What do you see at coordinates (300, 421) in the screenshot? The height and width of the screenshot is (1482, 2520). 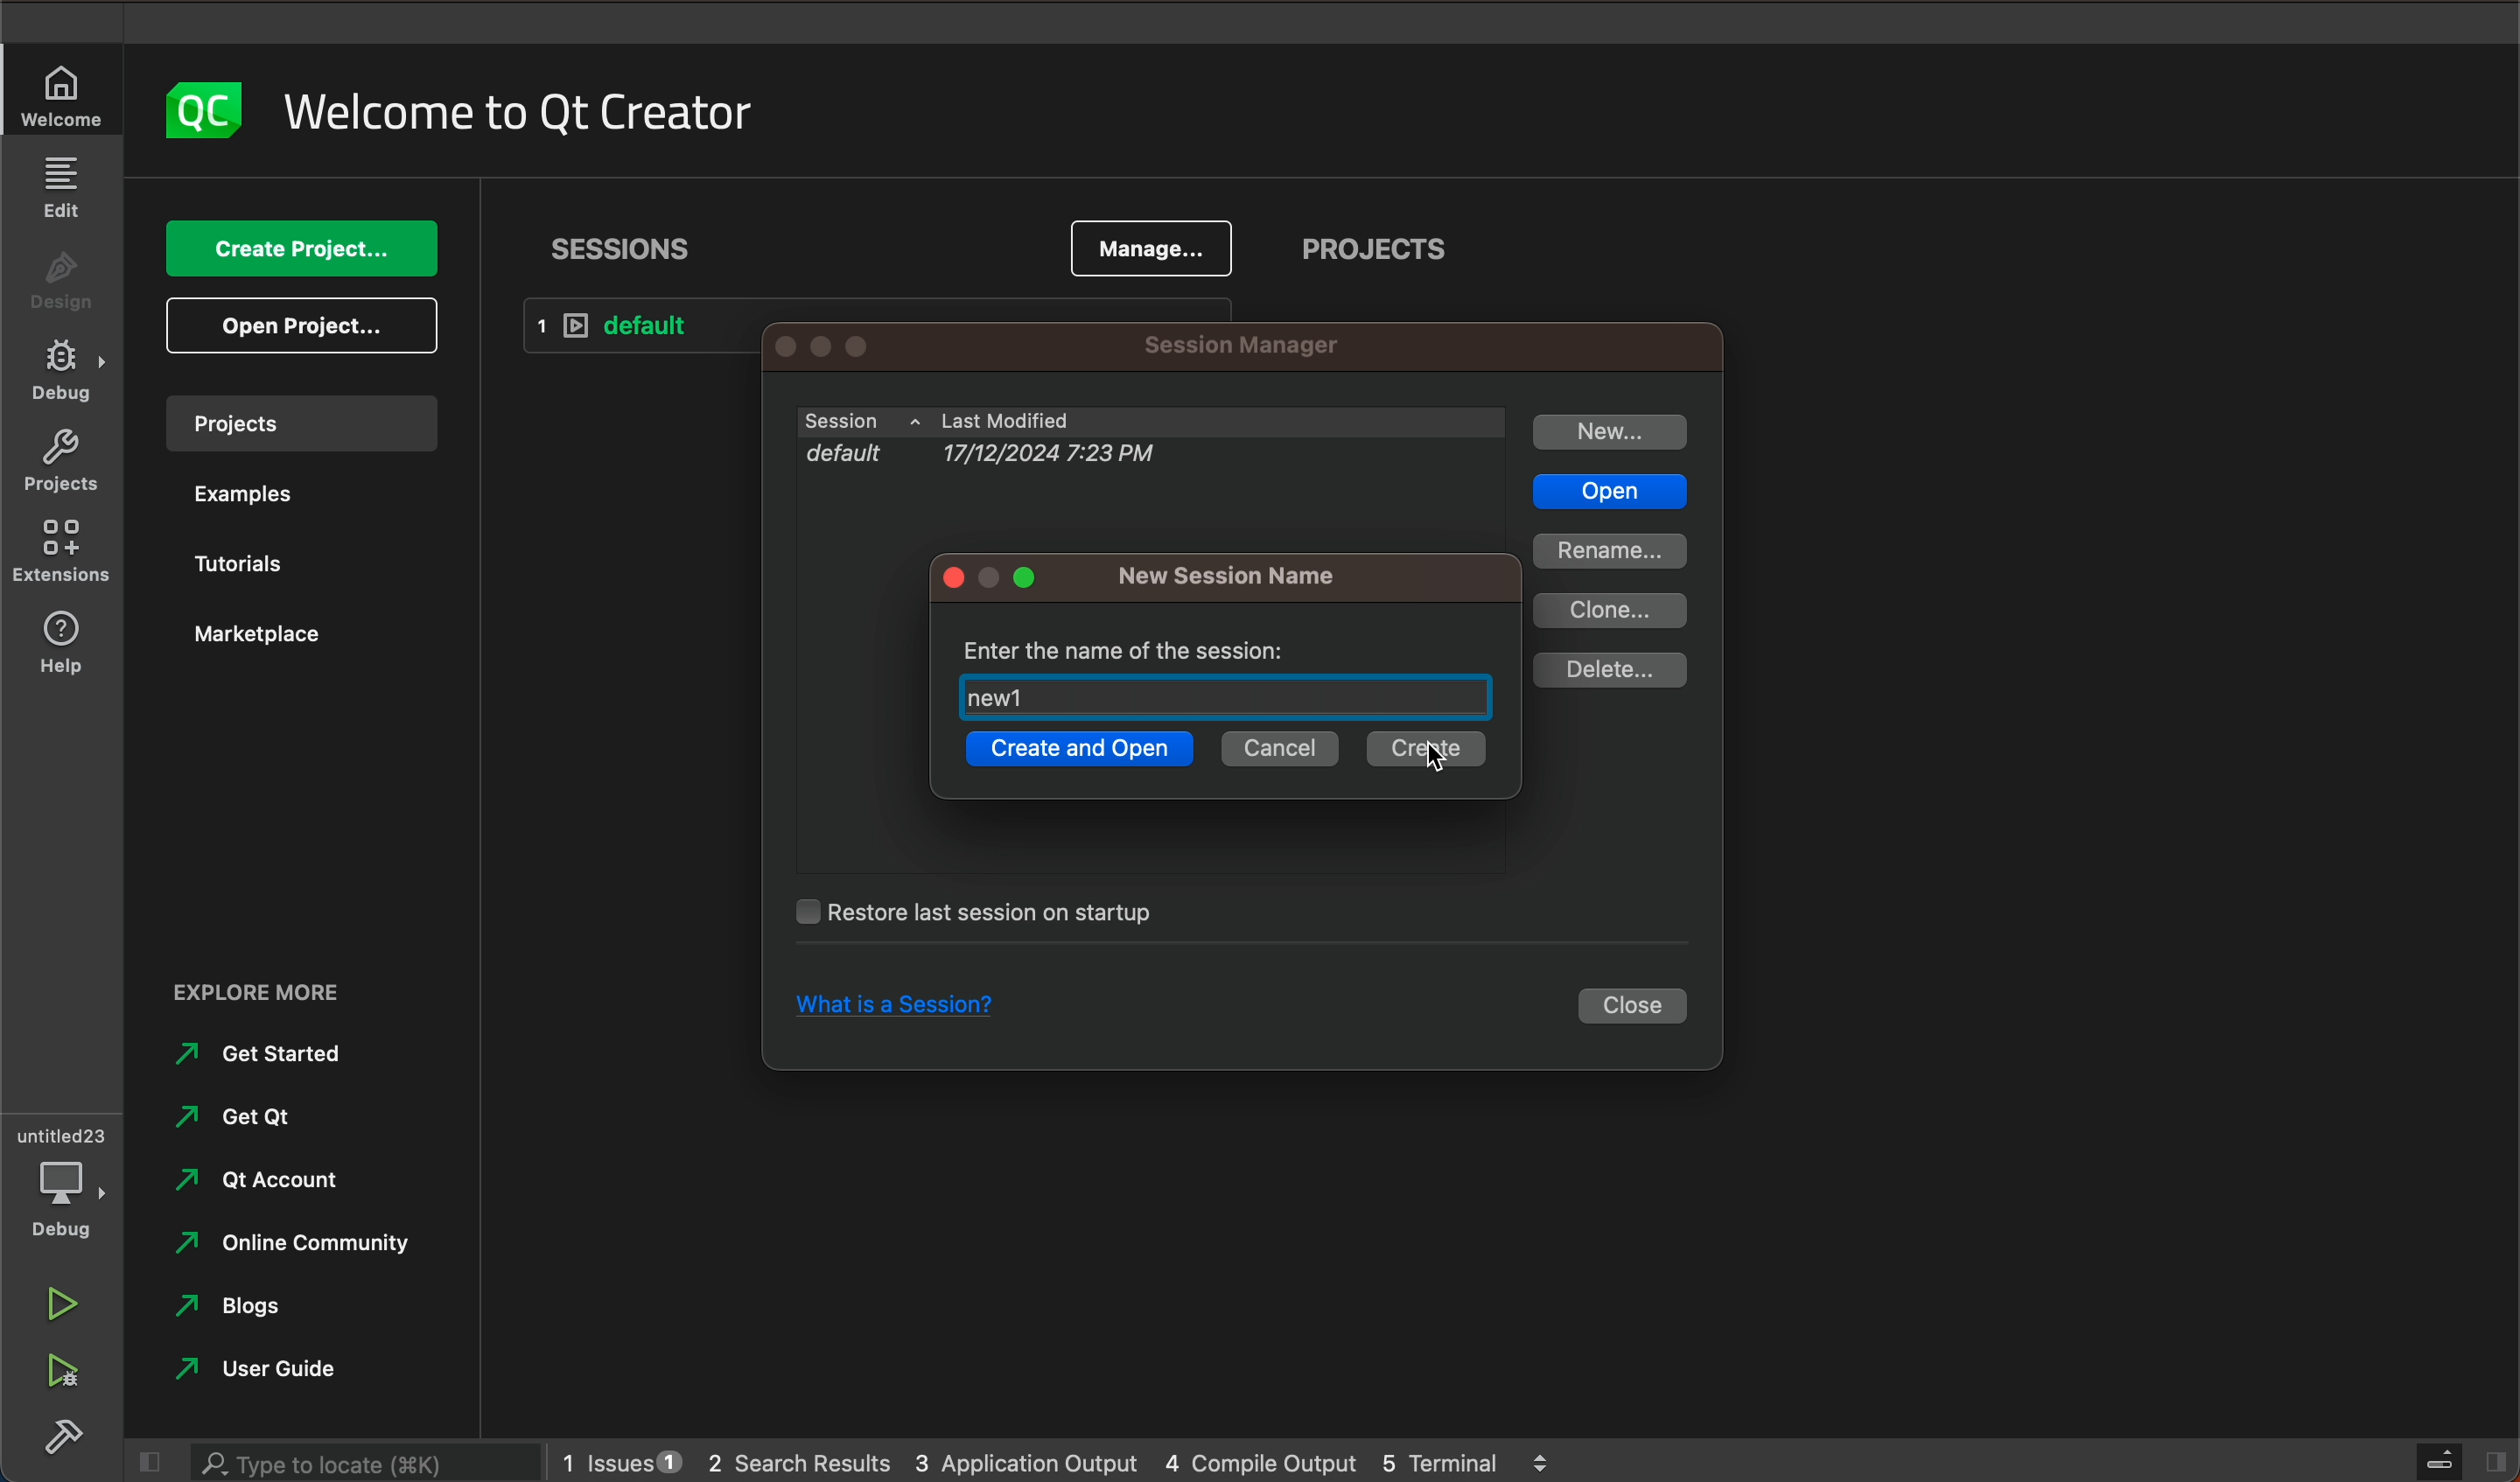 I see `project` at bounding box center [300, 421].